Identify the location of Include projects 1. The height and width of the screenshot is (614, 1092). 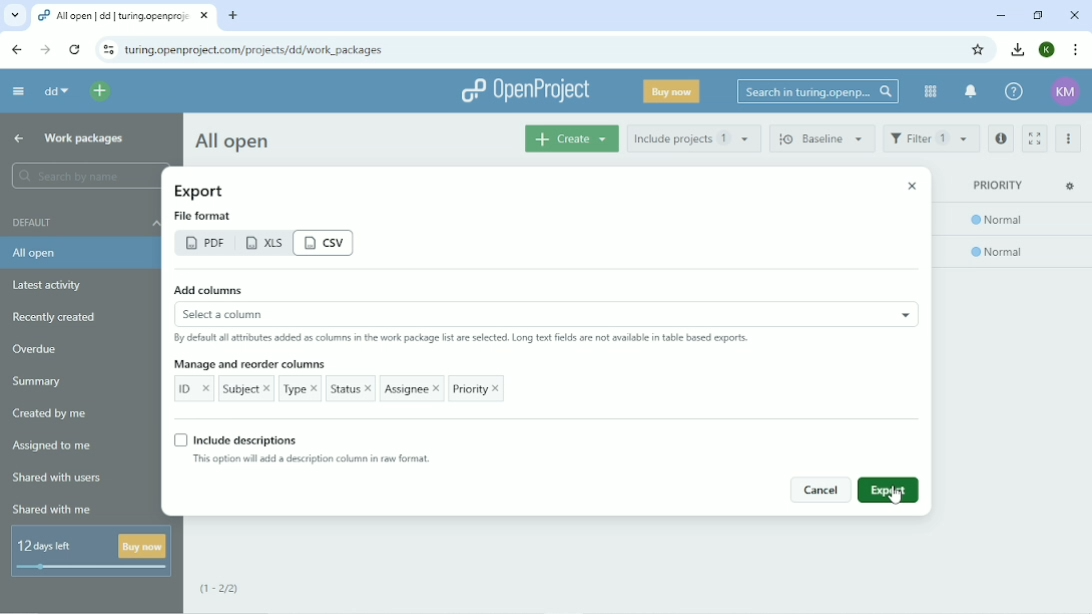
(695, 138).